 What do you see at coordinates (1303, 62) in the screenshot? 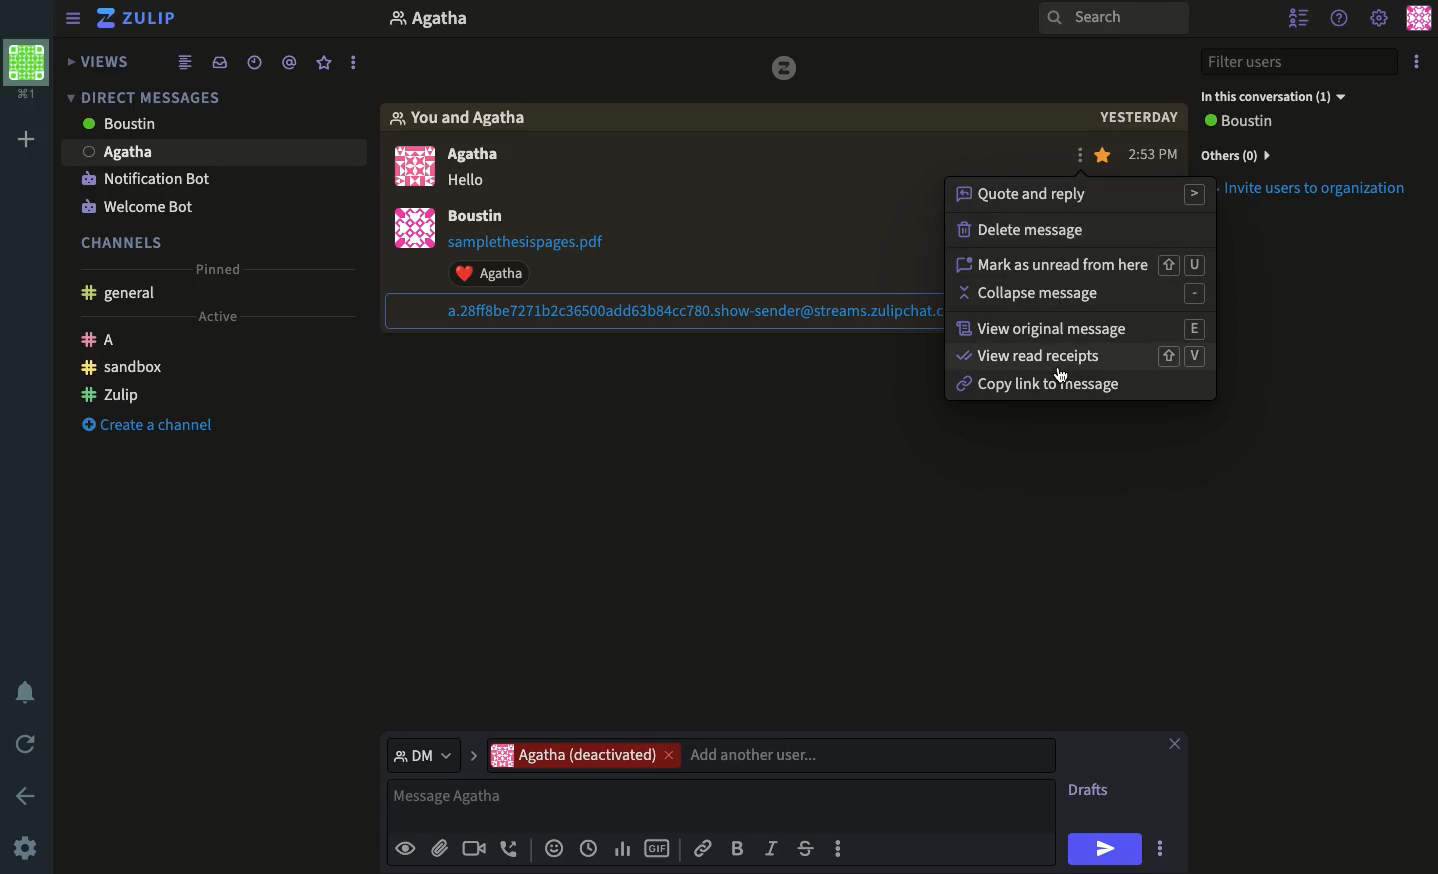
I see `Filter user` at bounding box center [1303, 62].